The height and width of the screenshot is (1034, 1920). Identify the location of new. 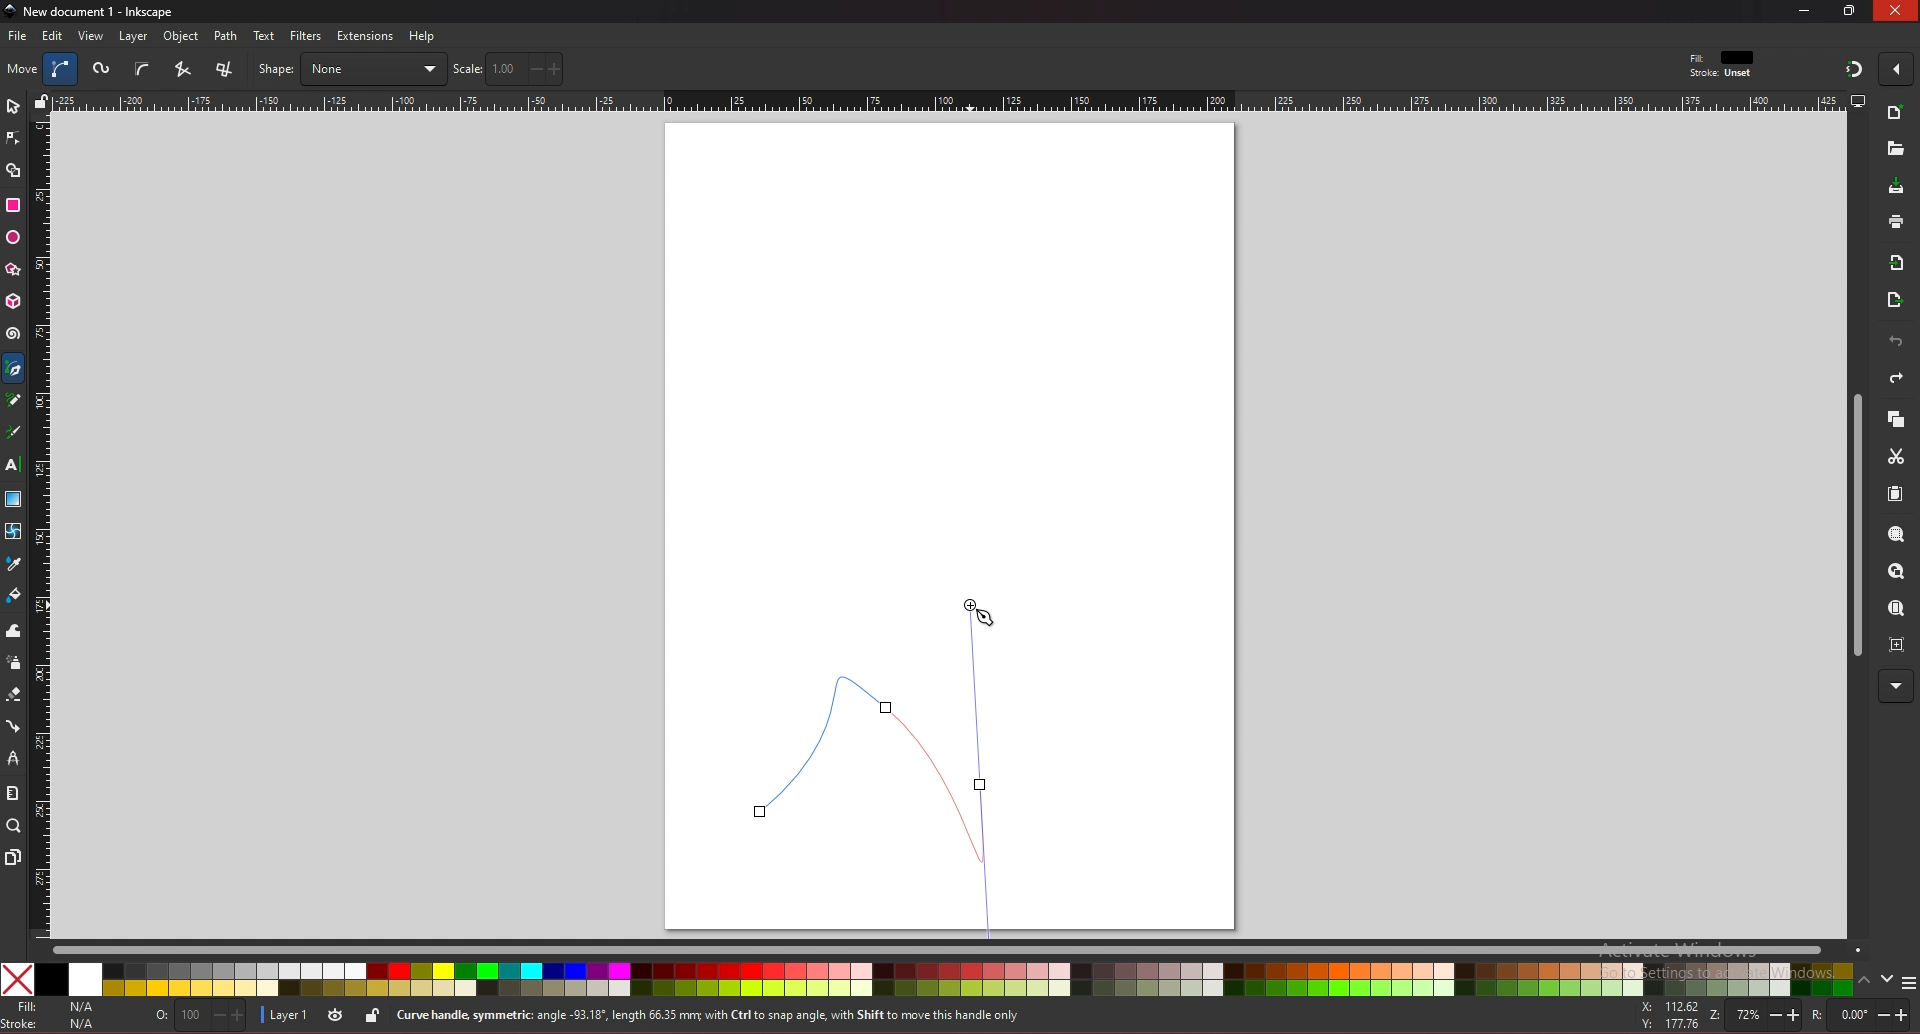
(1896, 115).